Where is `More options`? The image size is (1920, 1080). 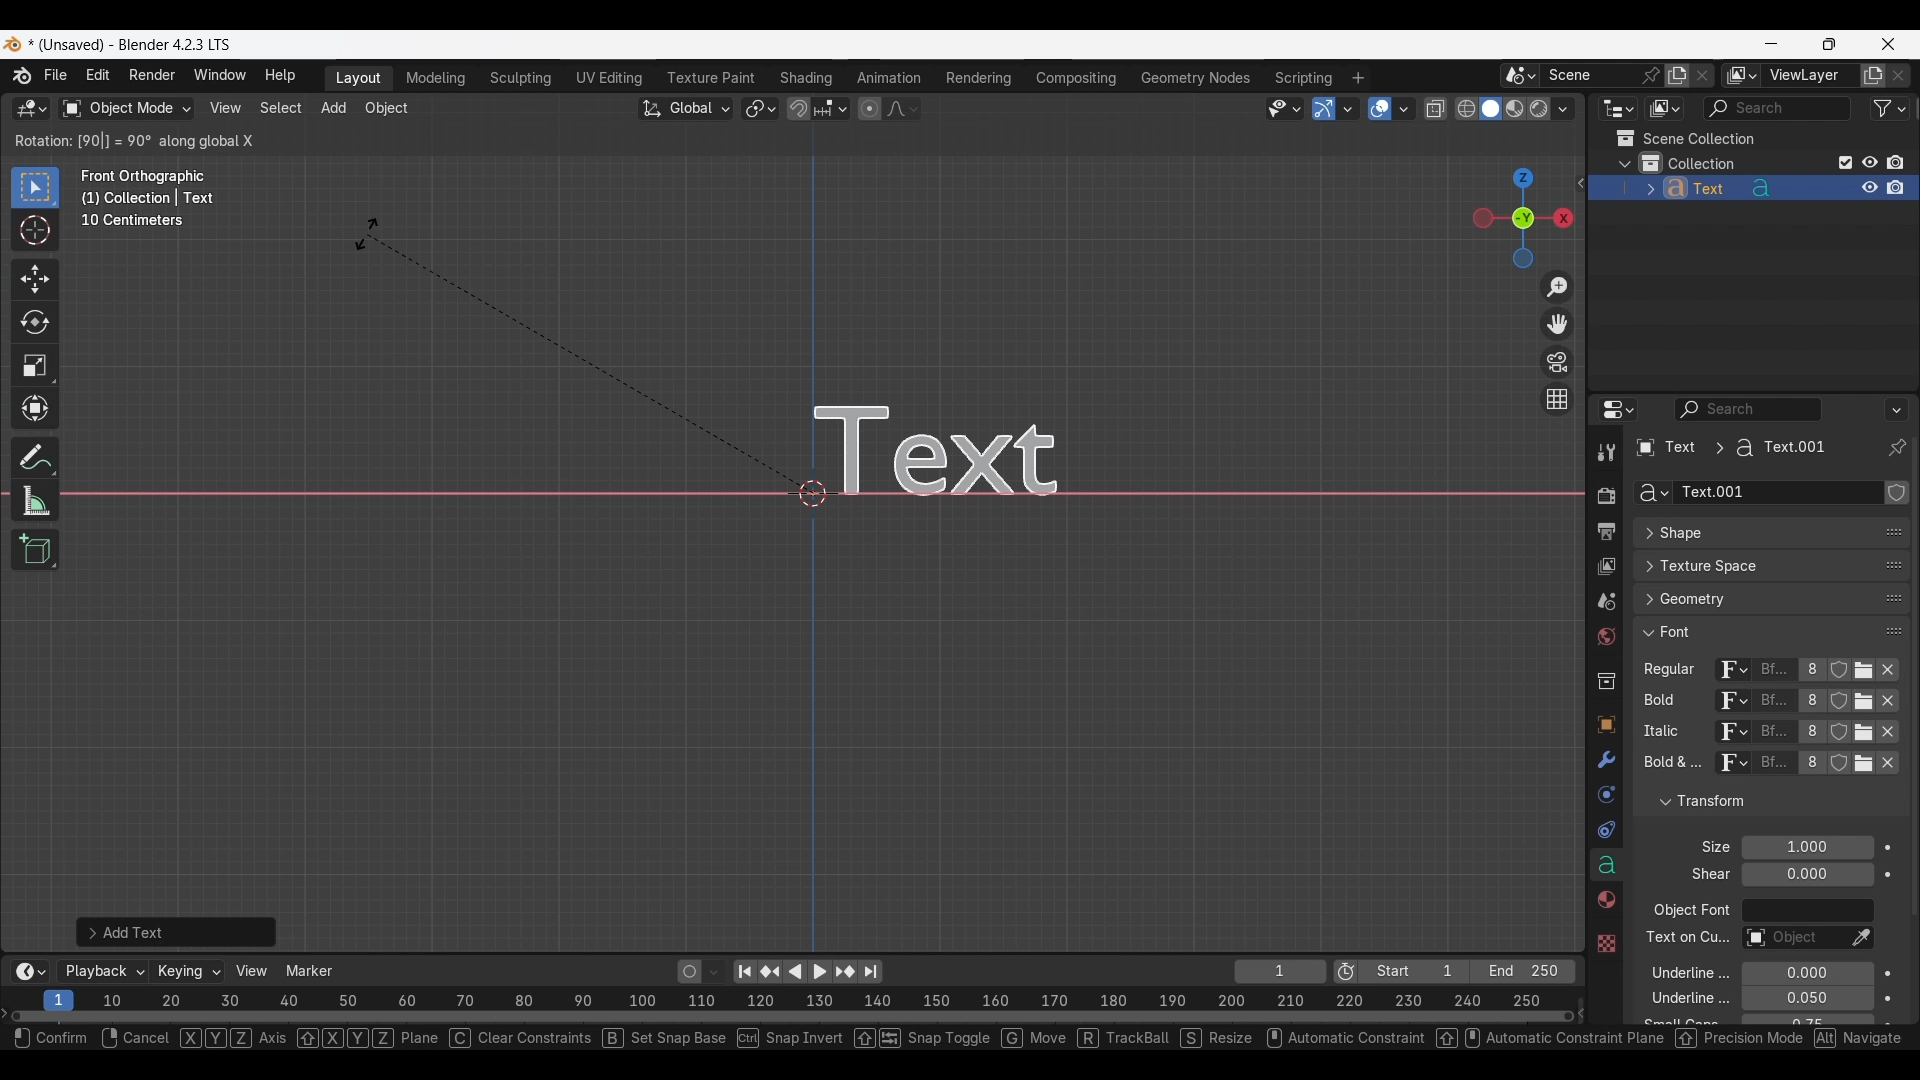 More options is located at coordinates (28, 972).